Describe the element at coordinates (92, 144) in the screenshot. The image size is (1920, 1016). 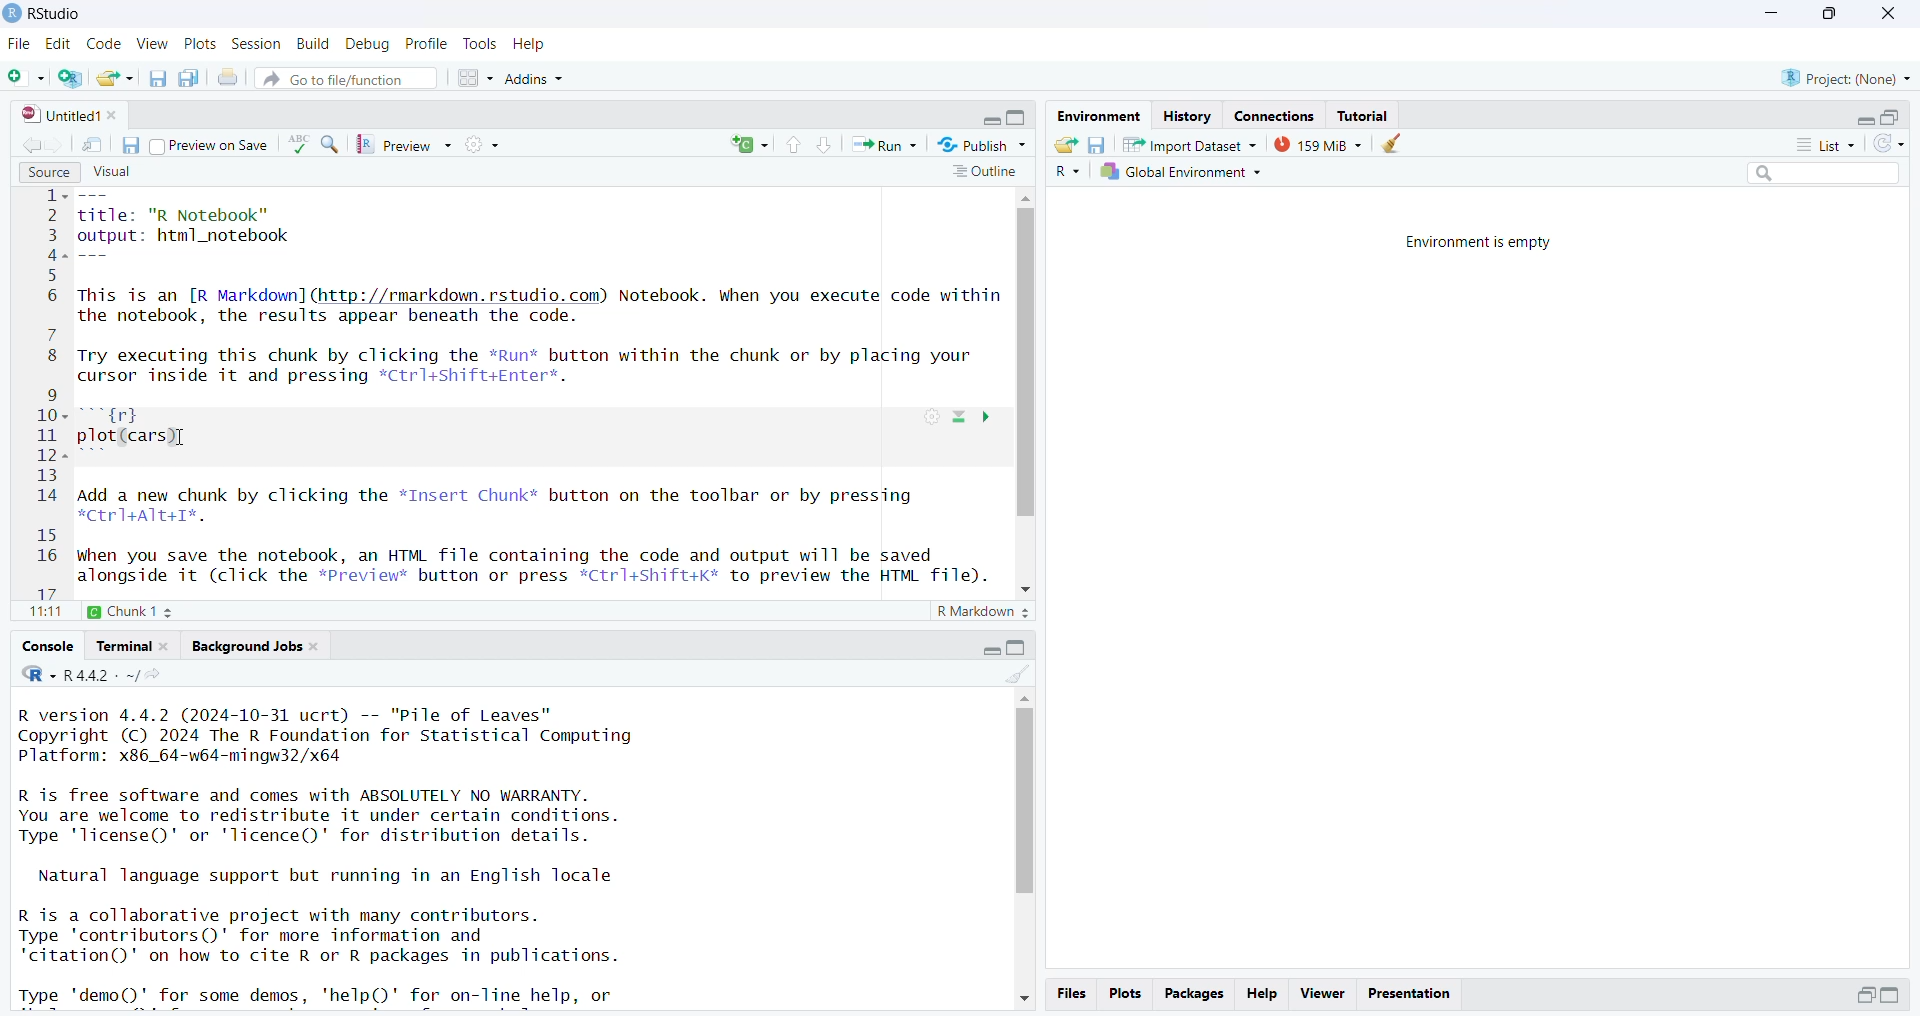
I see `show in new window` at that location.